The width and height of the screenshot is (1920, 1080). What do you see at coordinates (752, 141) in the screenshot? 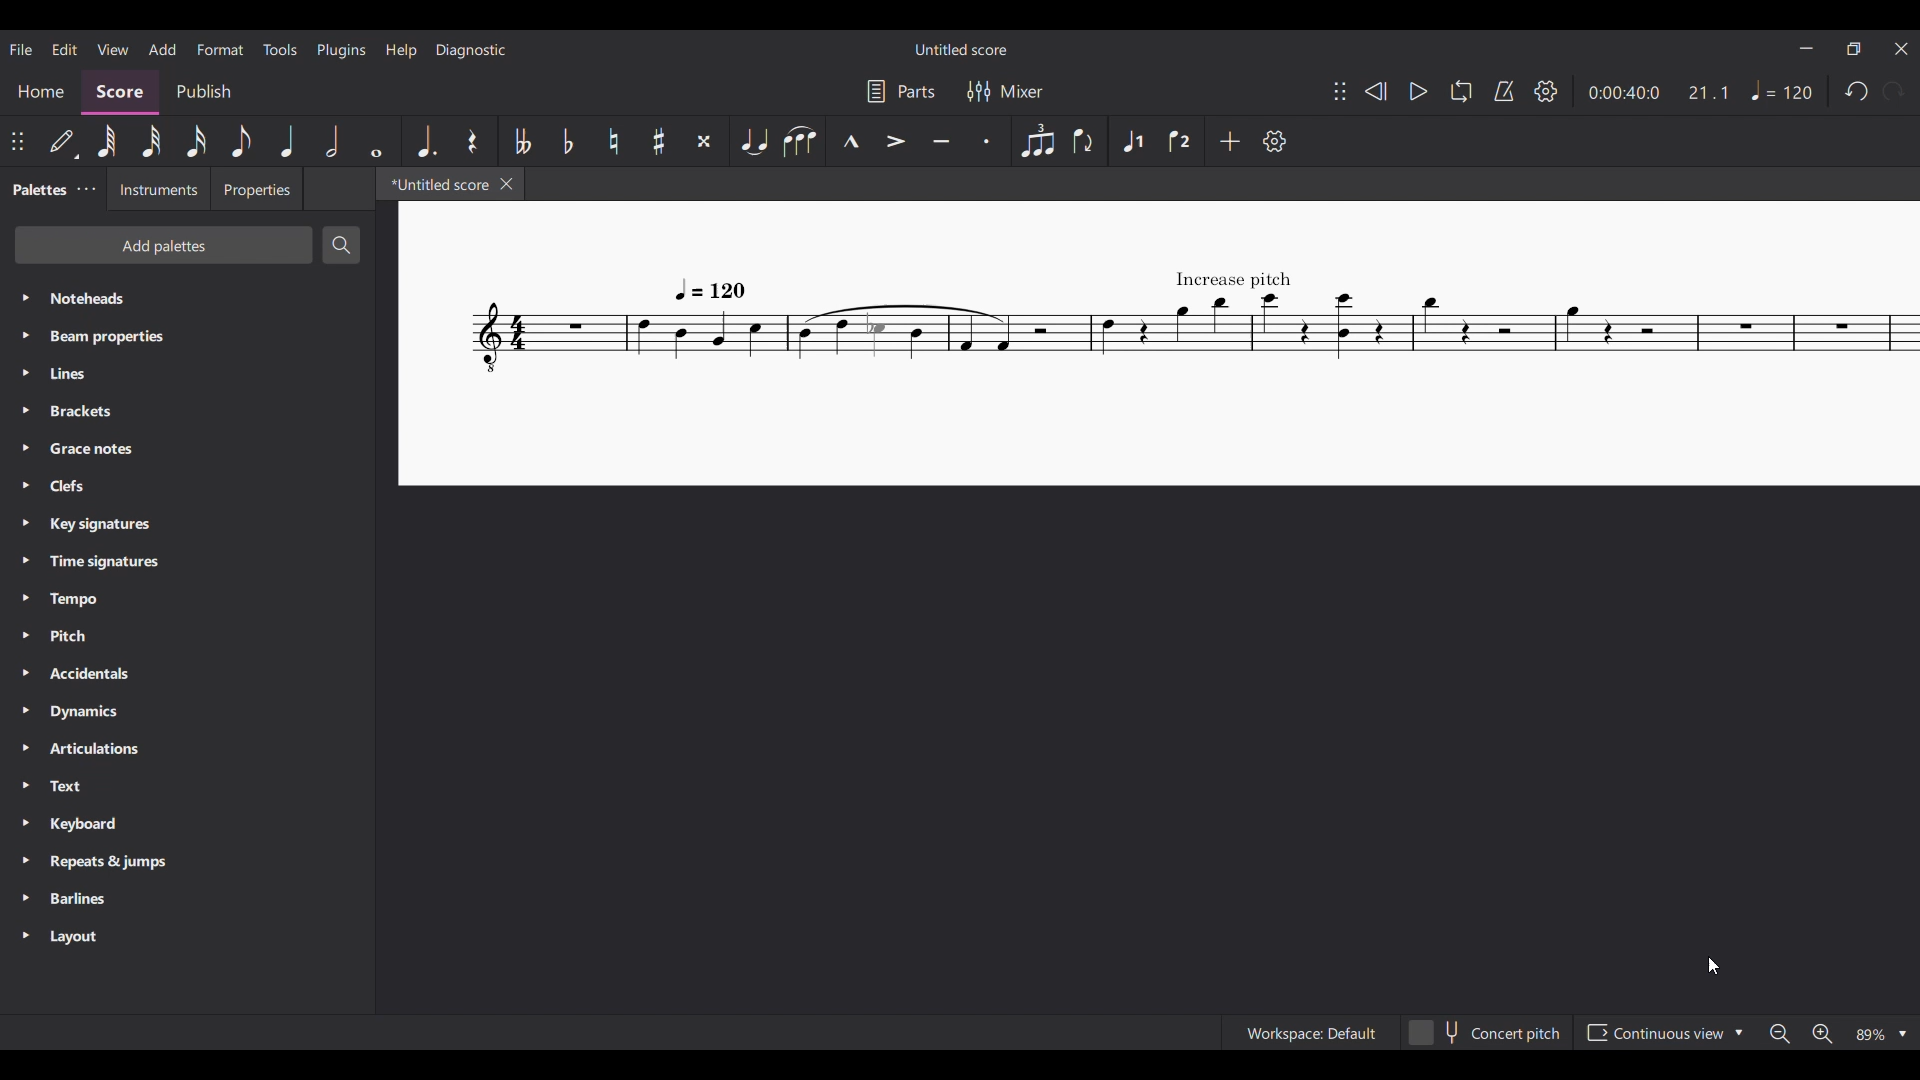
I see `Tie` at bounding box center [752, 141].